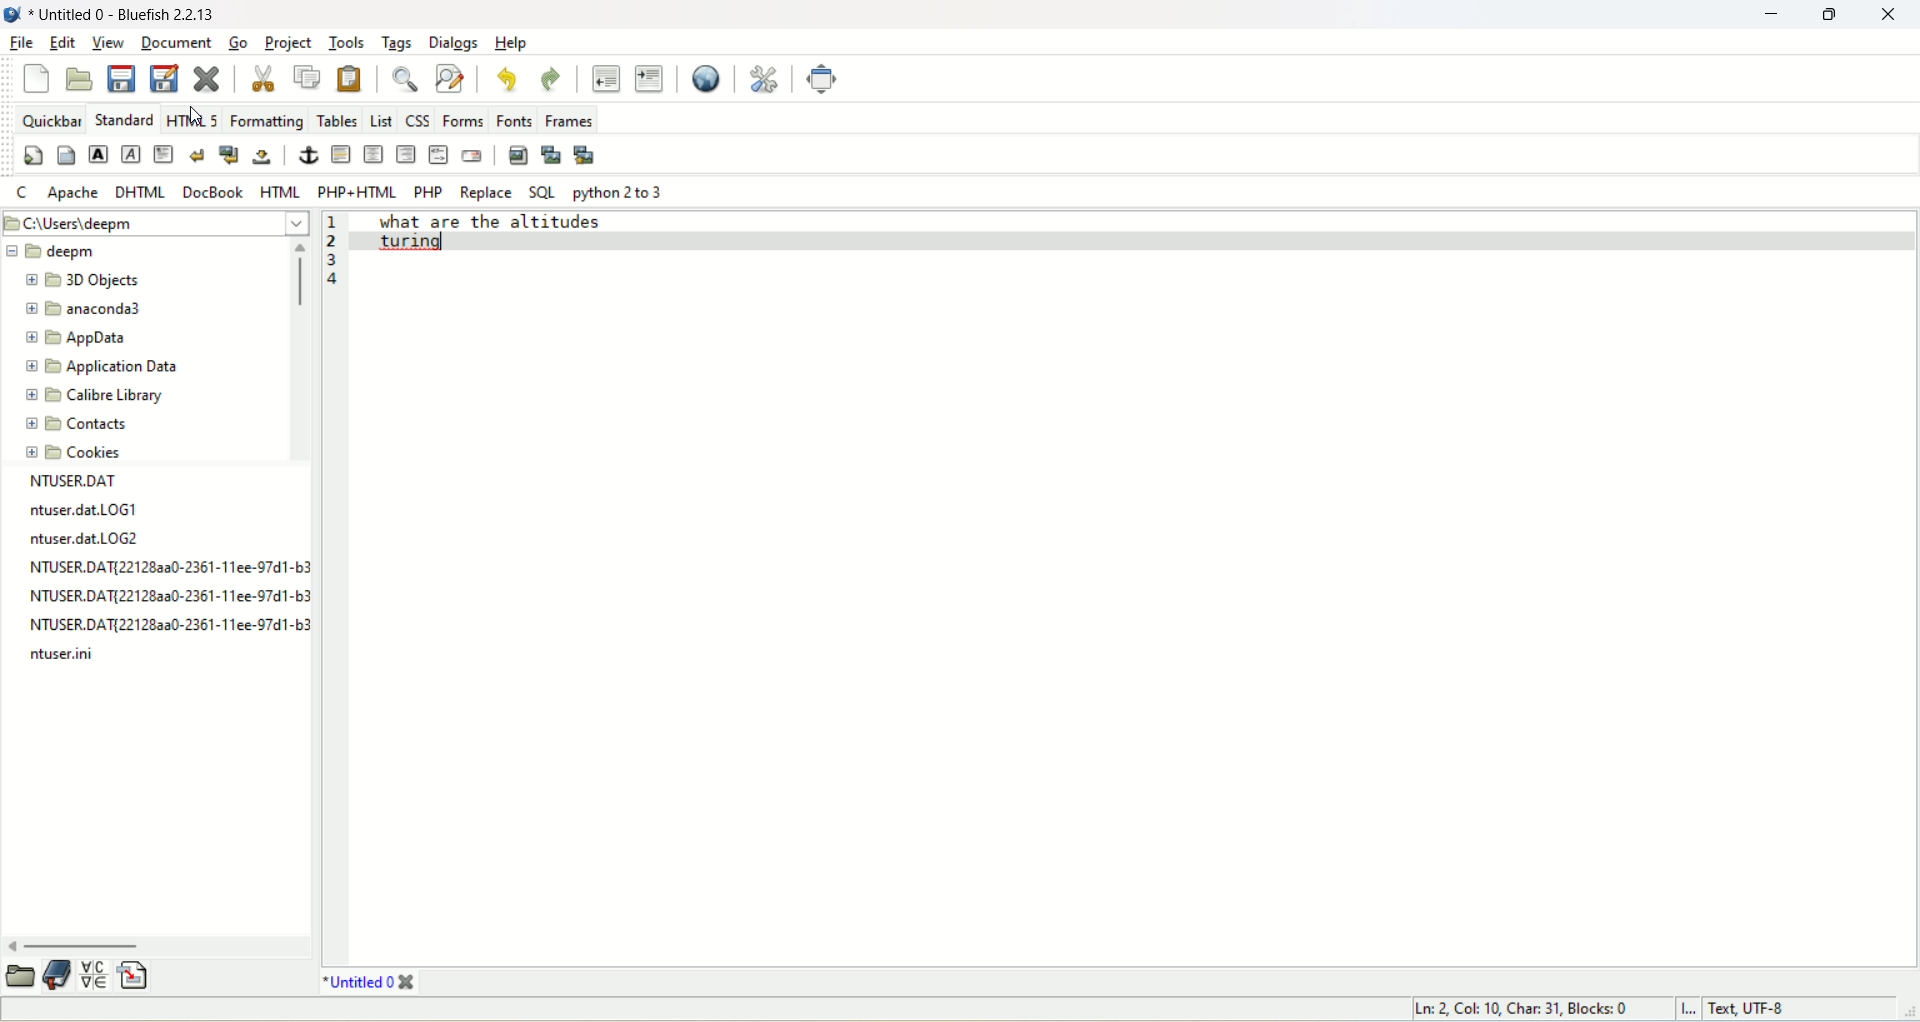  I want to click on document, so click(174, 42).